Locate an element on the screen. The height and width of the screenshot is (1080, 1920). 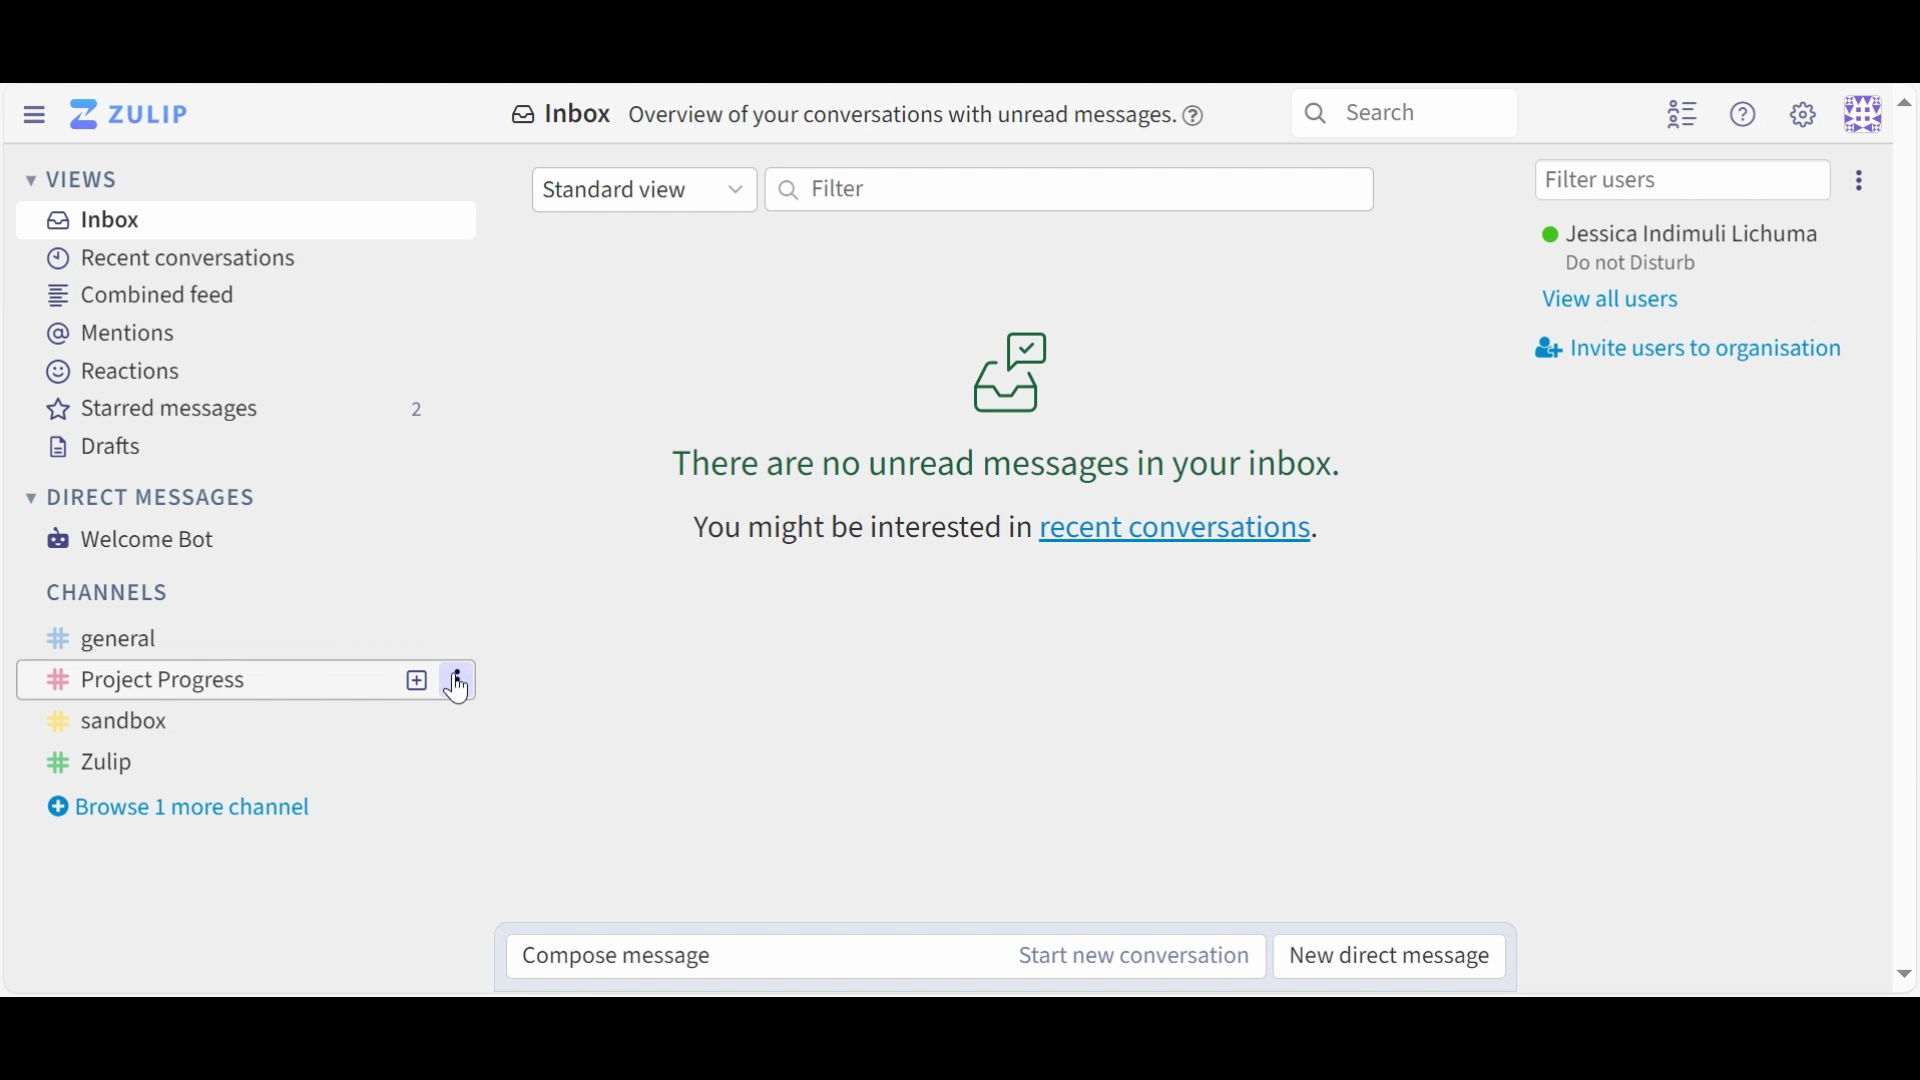
Invite user to organisation is located at coordinates (1685, 351).